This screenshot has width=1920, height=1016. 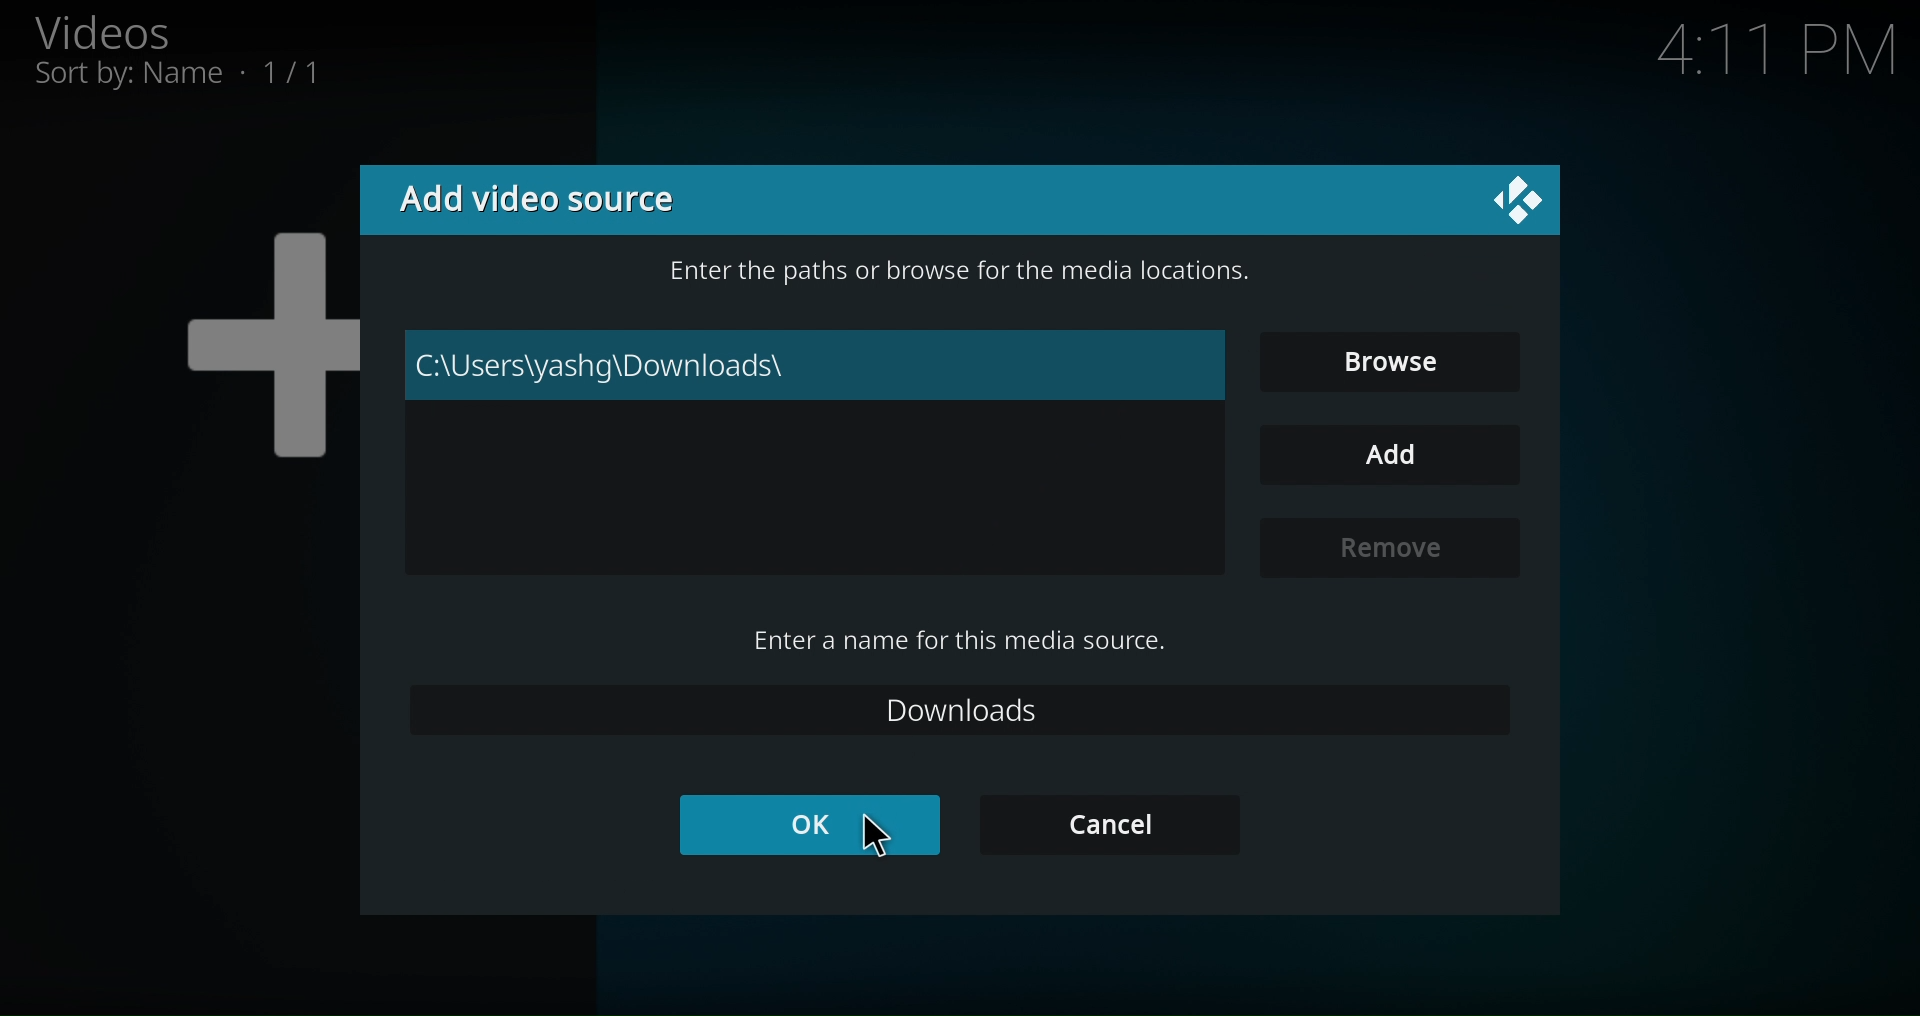 What do you see at coordinates (1519, 203) in the screenshot?
I see `close` at bounding box center [1519, 203].